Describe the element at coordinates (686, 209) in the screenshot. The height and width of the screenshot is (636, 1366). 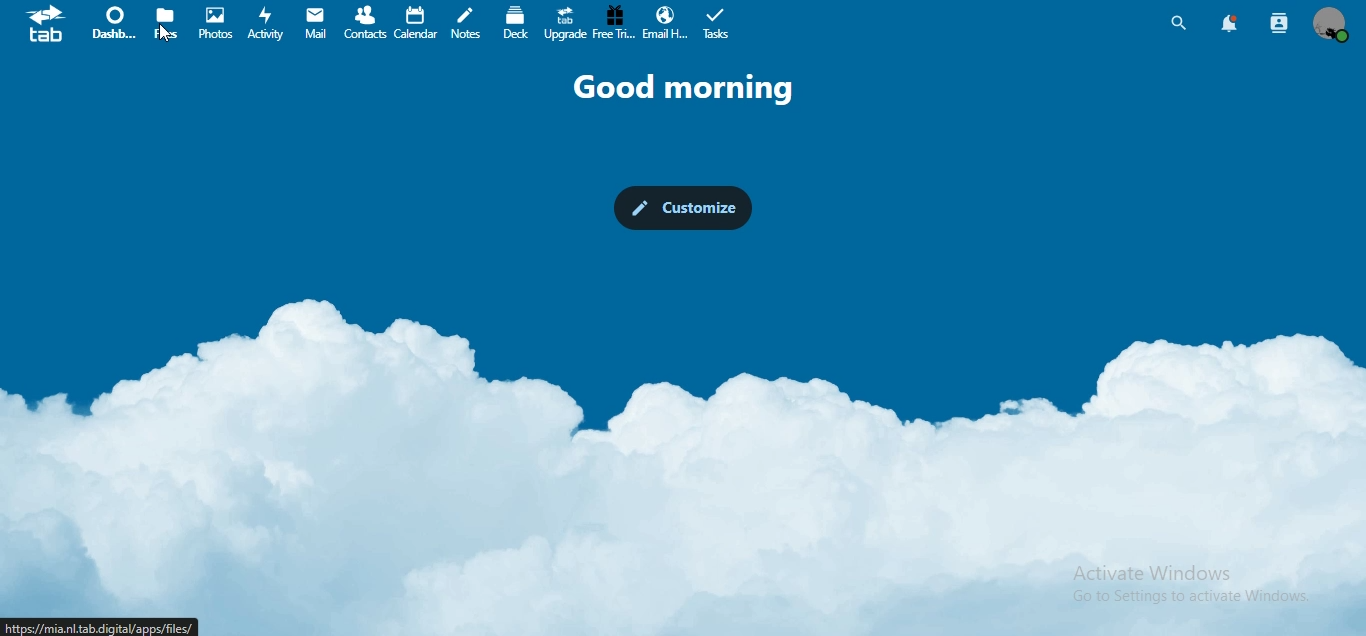
I see `customize` at that location.